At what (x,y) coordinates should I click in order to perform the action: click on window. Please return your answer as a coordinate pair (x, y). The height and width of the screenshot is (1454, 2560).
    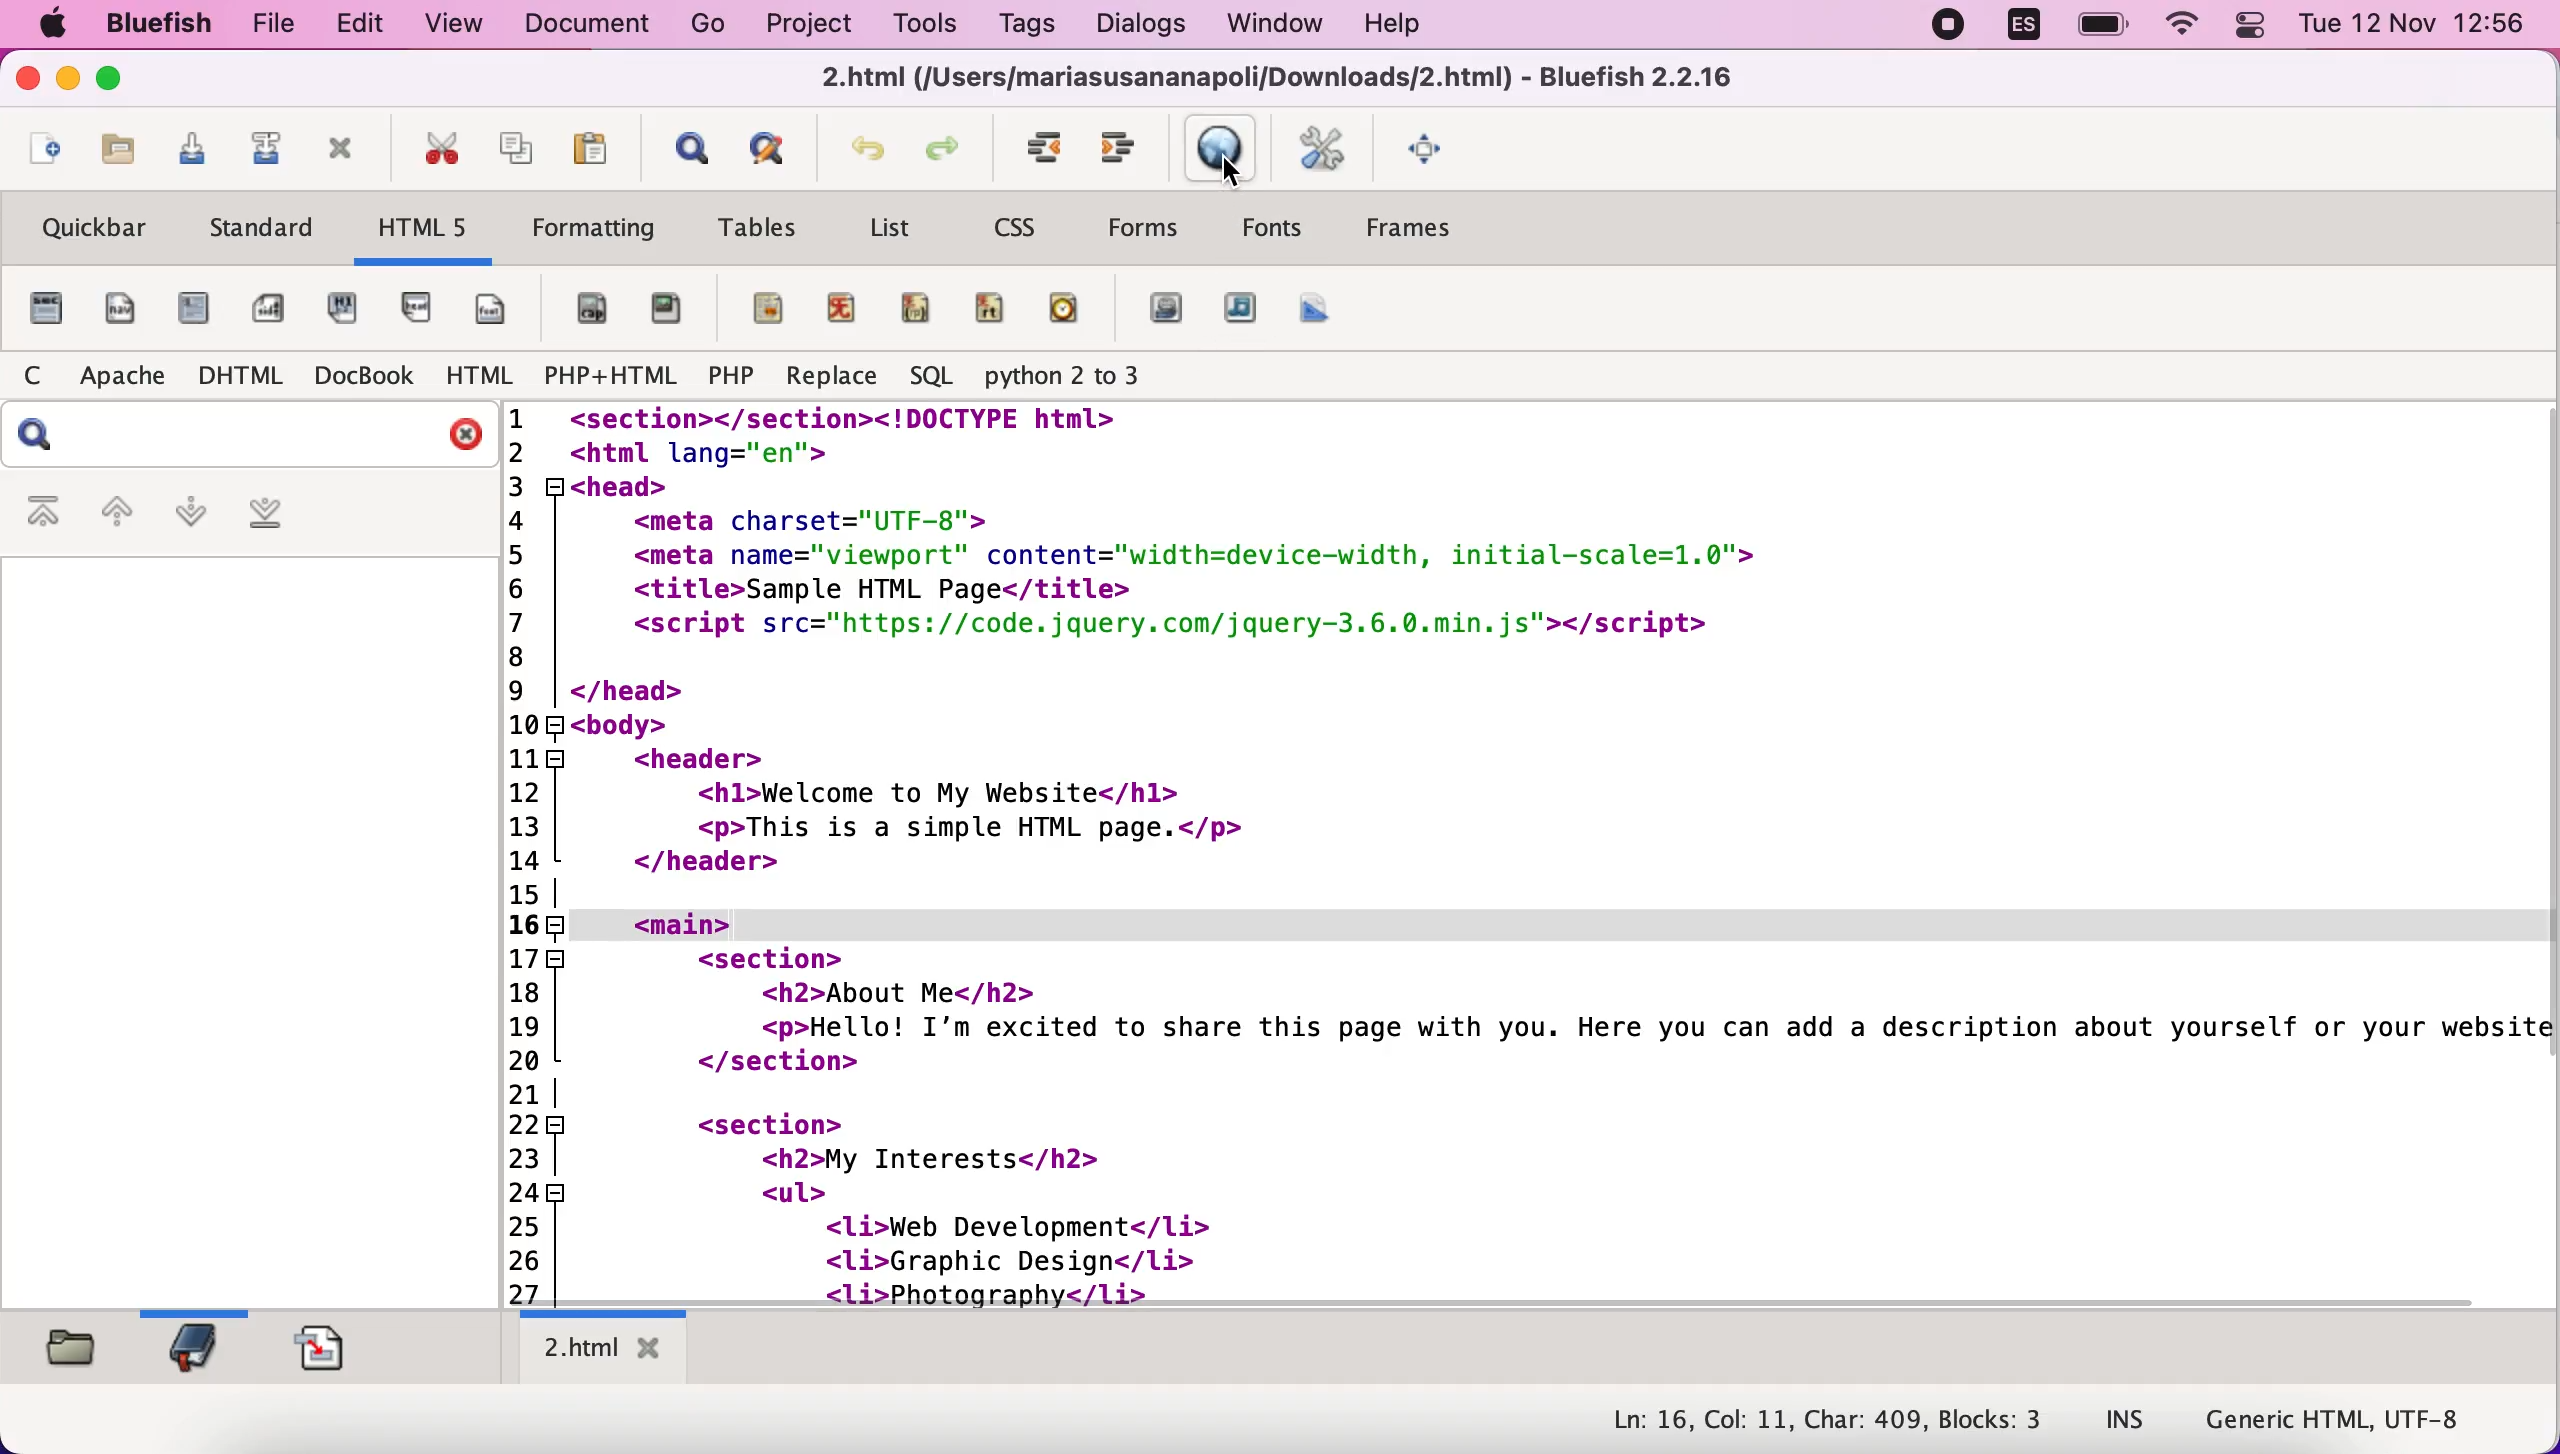
    Looking at the image, I should click on (1278, 28).